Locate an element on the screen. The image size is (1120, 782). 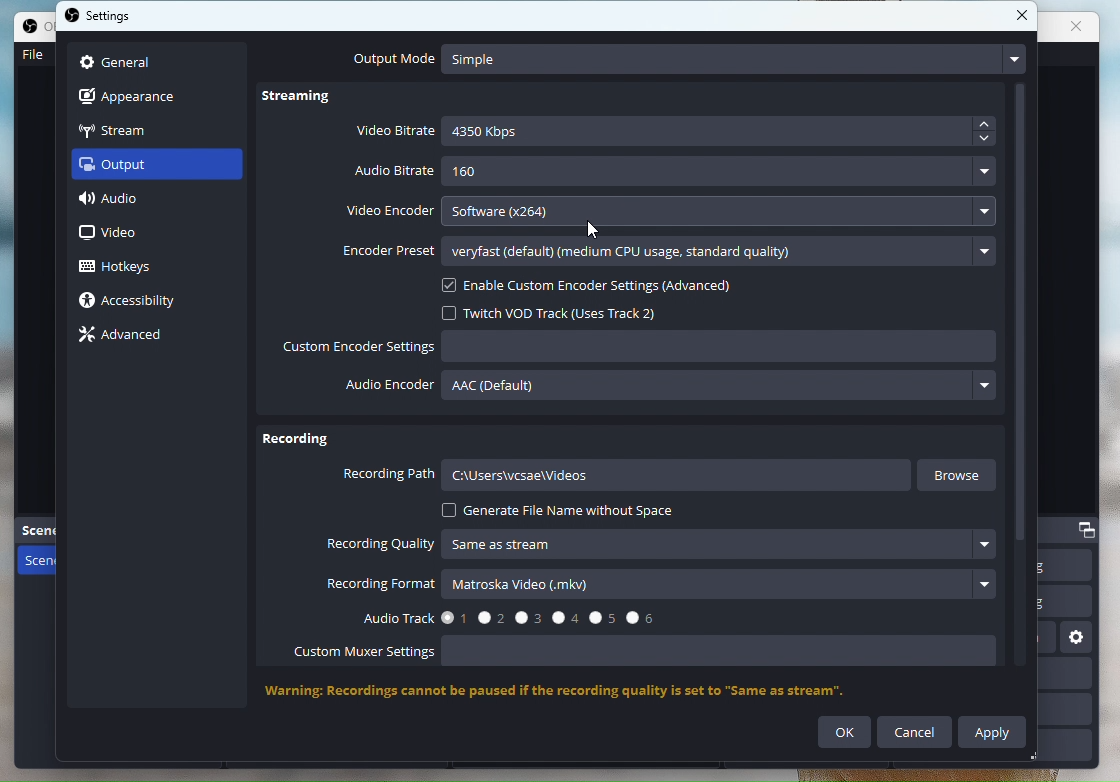
ok is located at coordinates (845, 733).